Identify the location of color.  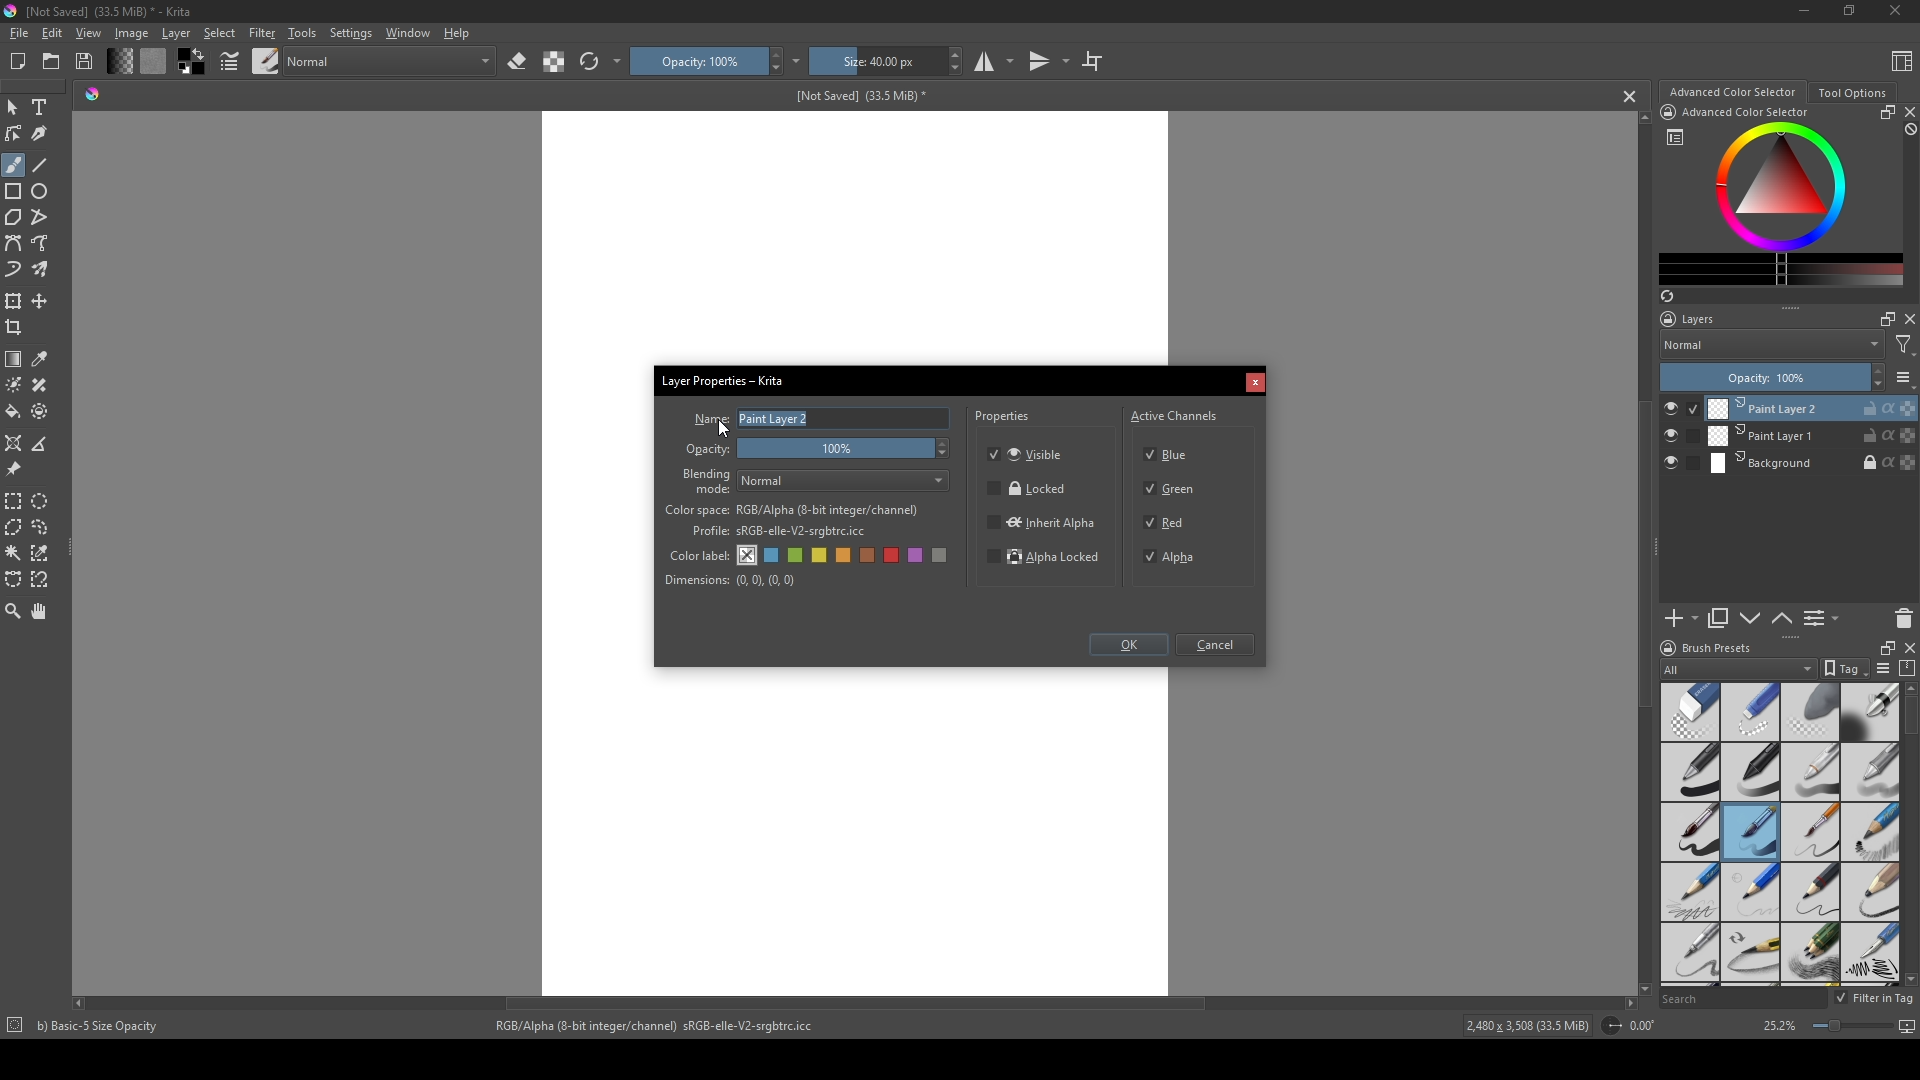
(152, 61).